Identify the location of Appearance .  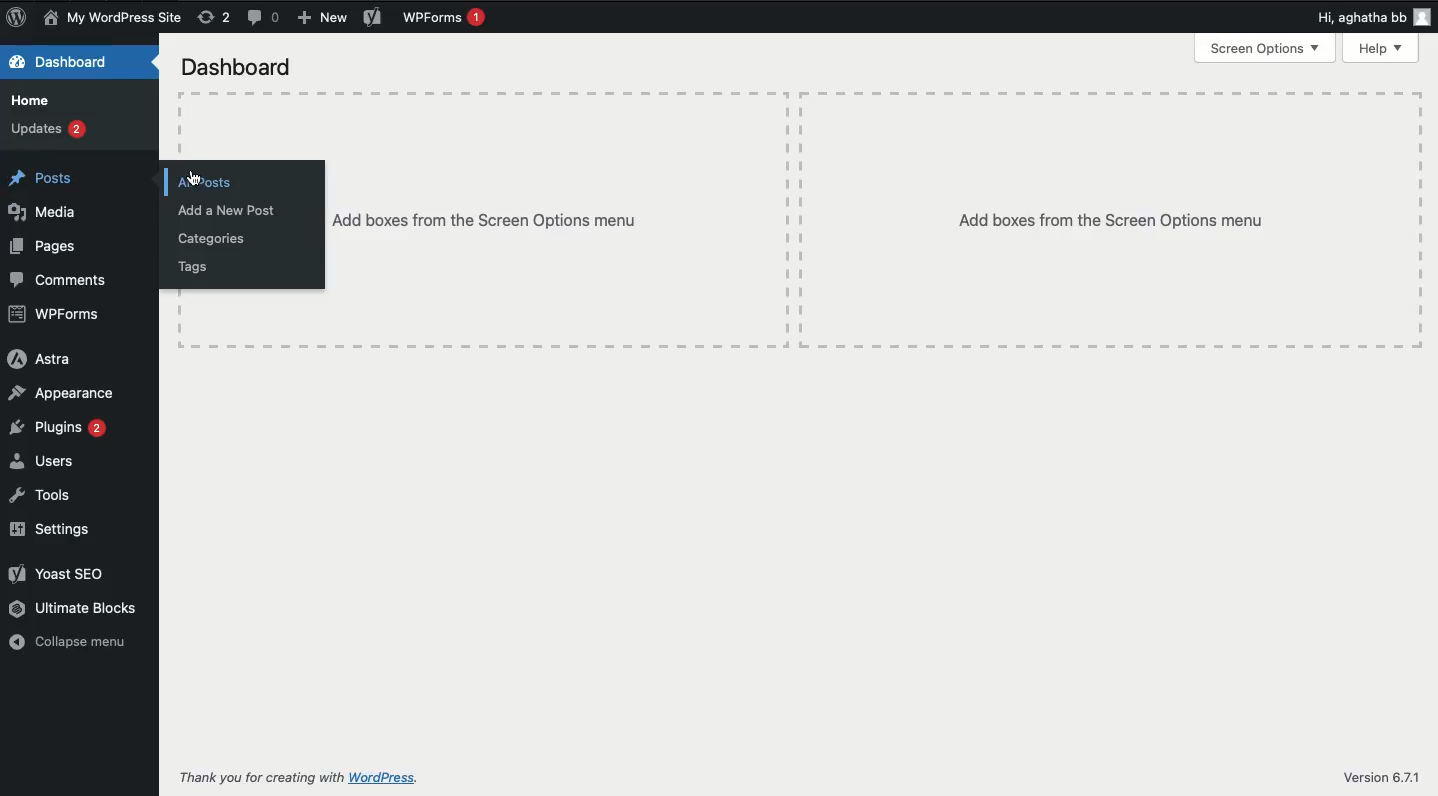
(62, 395).